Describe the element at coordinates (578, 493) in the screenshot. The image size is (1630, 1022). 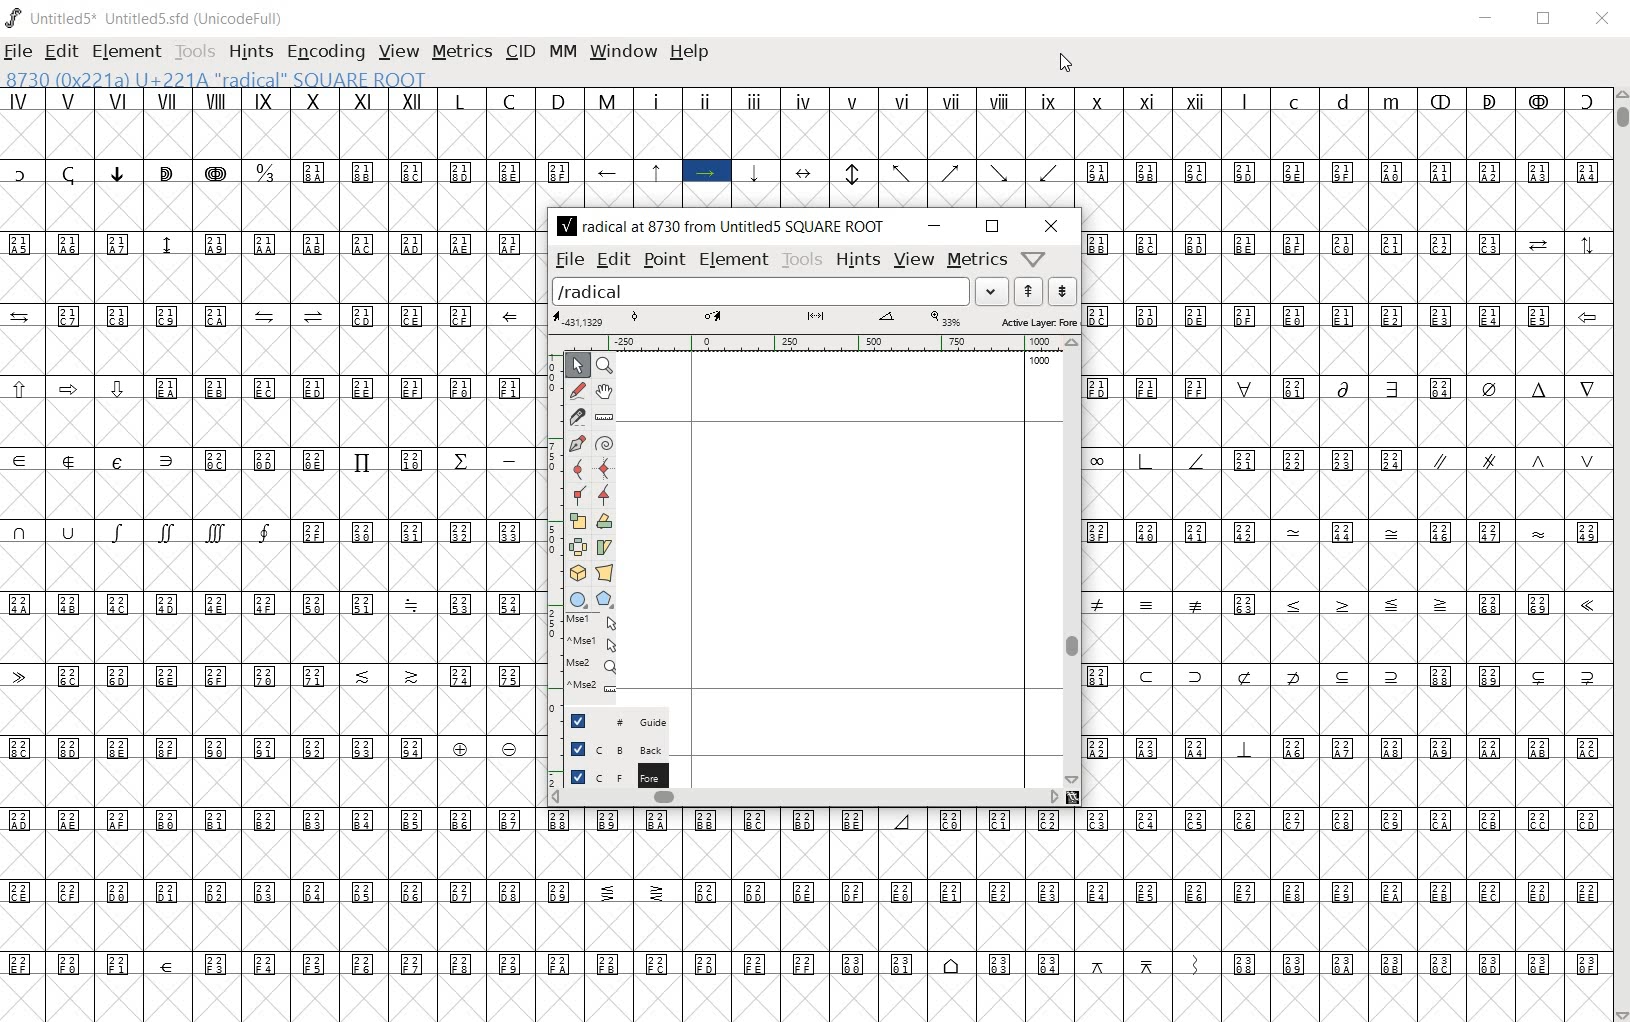
I see `Add a corner point` at that location.